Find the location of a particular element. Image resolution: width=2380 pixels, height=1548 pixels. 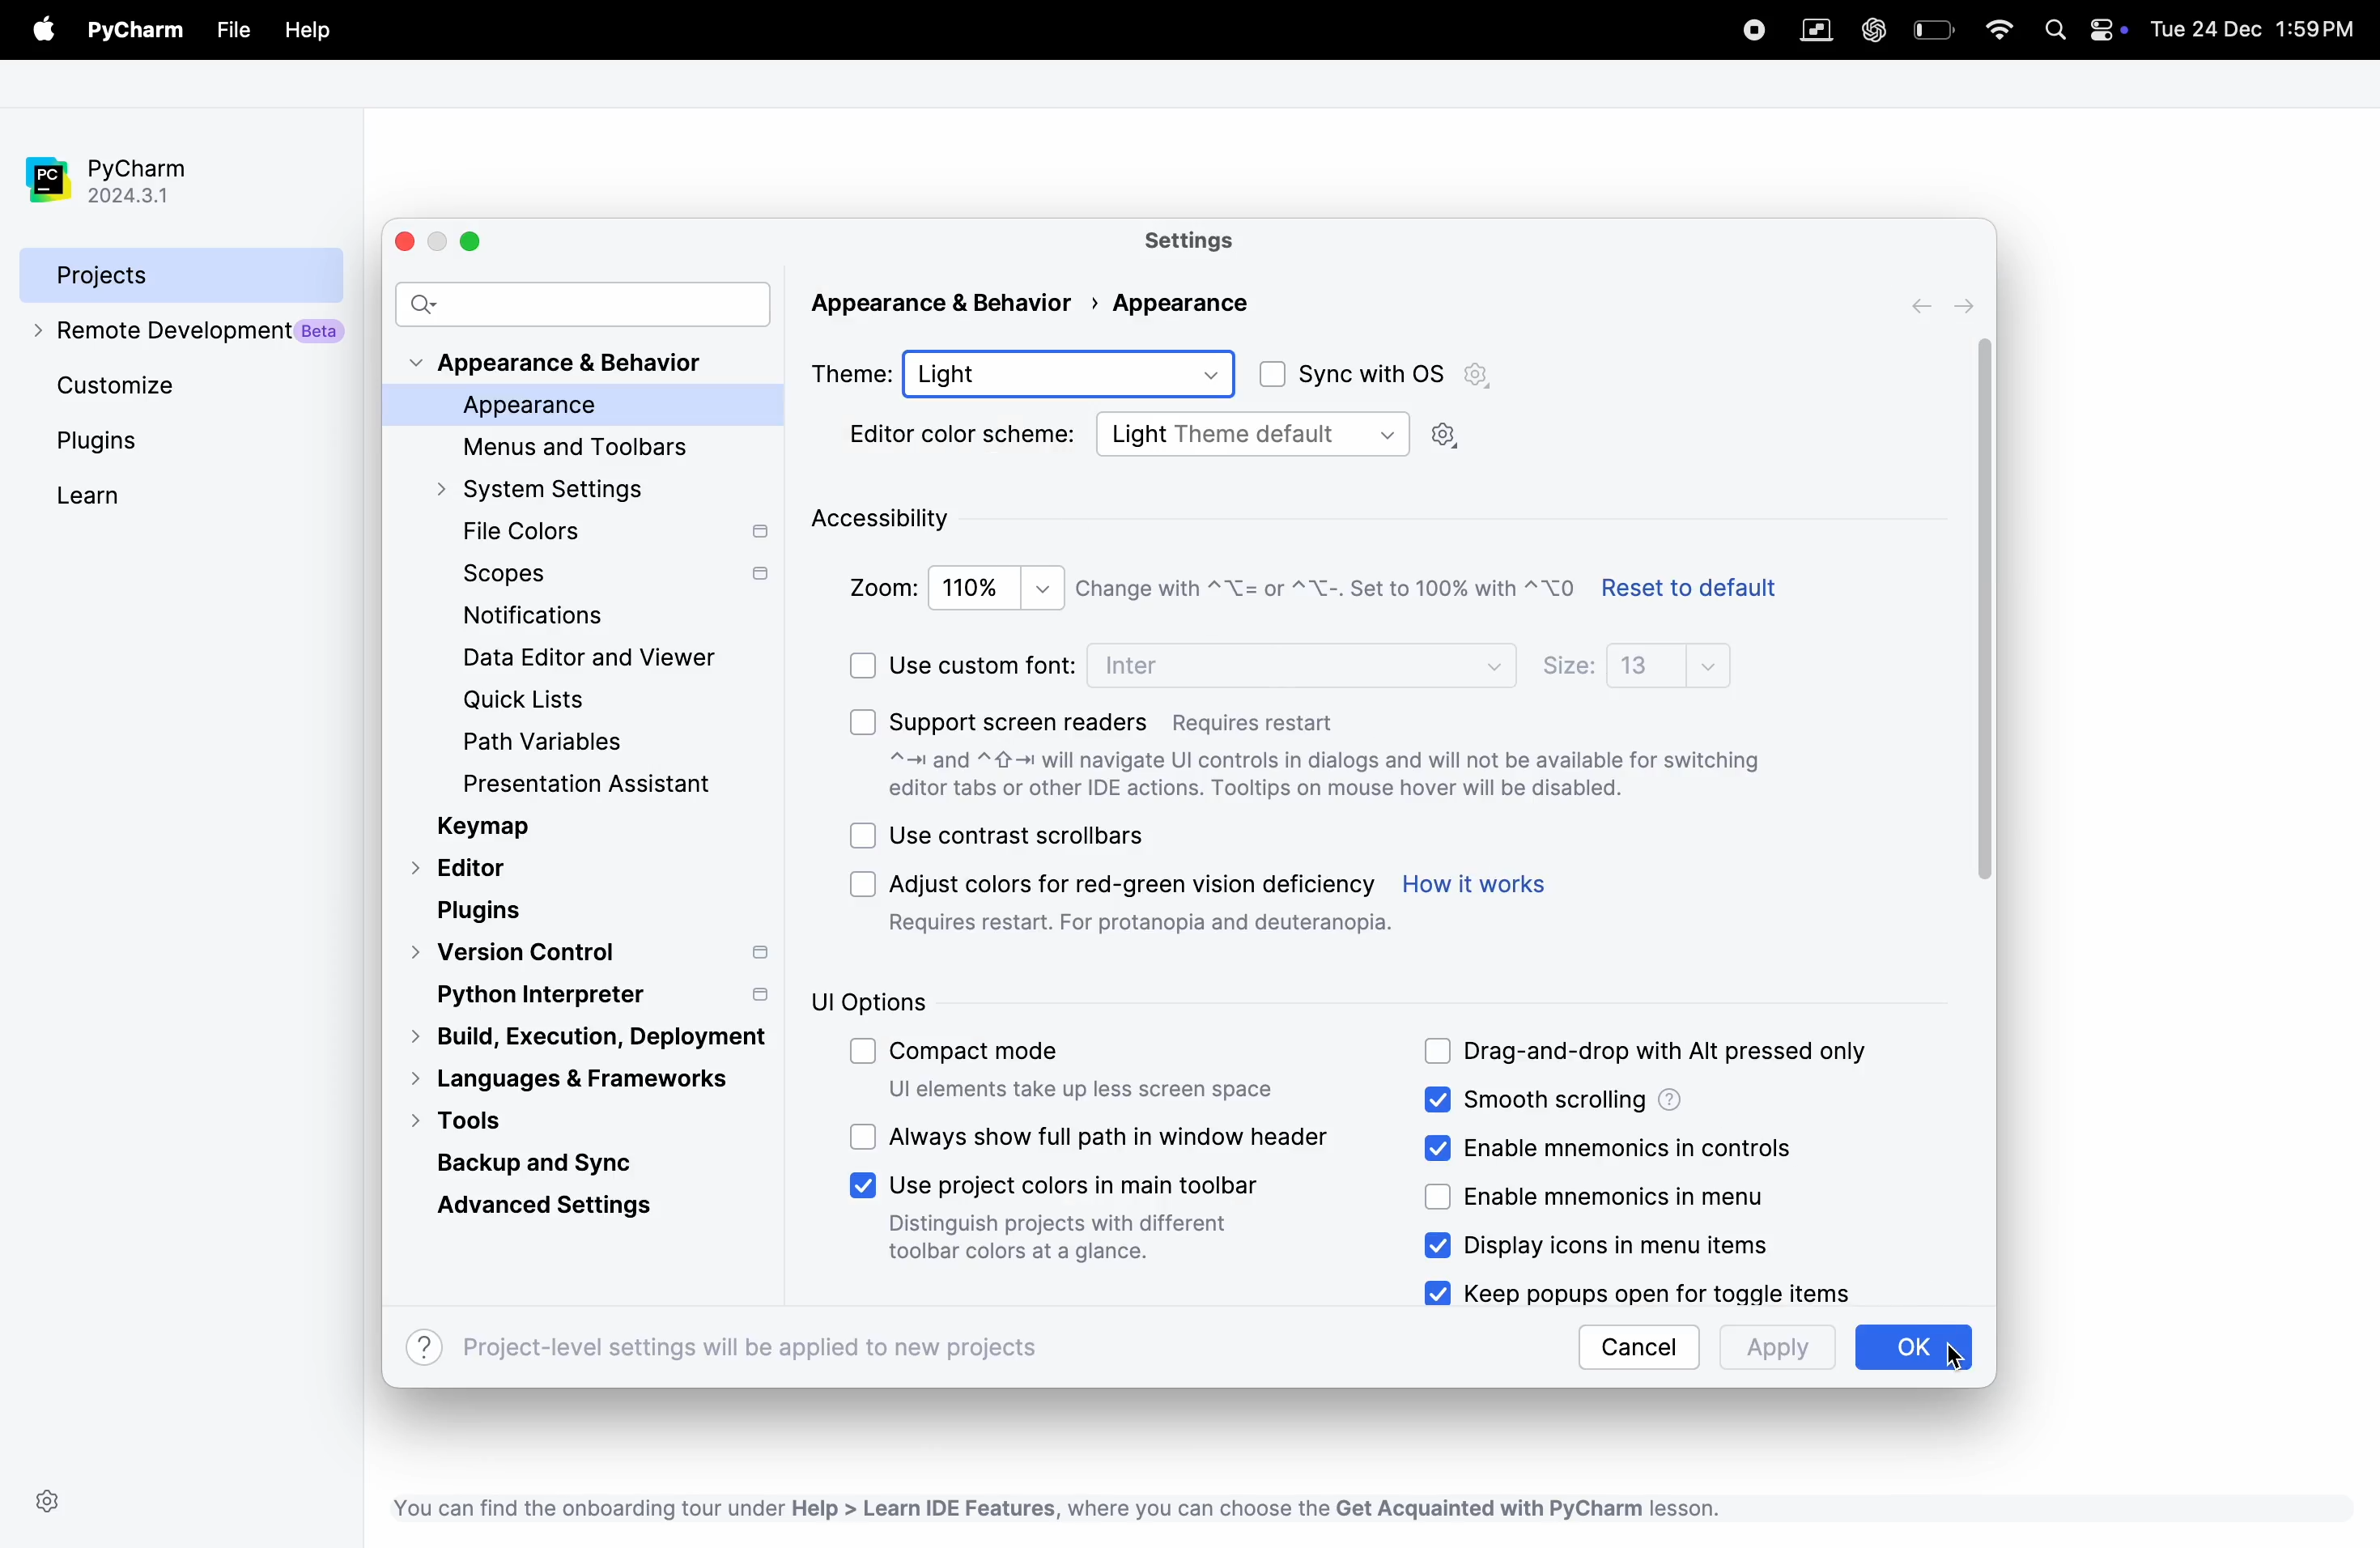

Requires restart. For protanopia and deuteranopia. is located at coordinates (1145, 930).